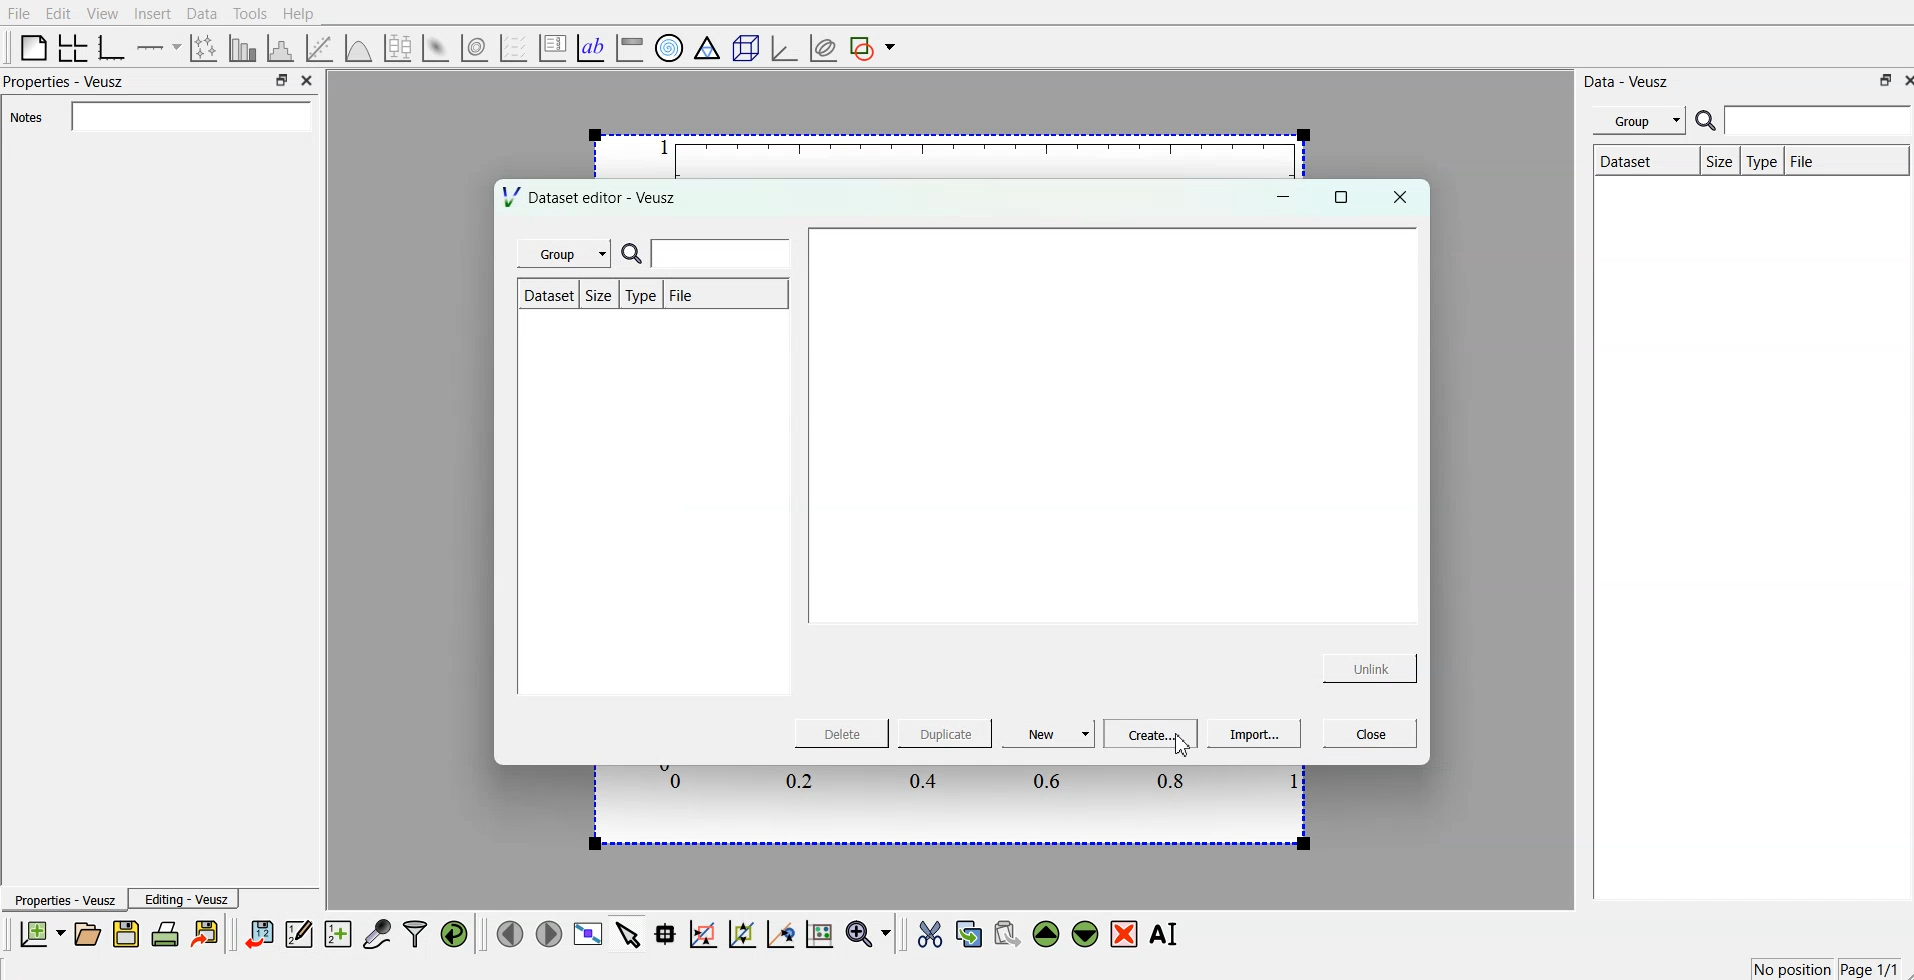 The image size is (1914, 980). I want to click on Delete, so click(845, 734).